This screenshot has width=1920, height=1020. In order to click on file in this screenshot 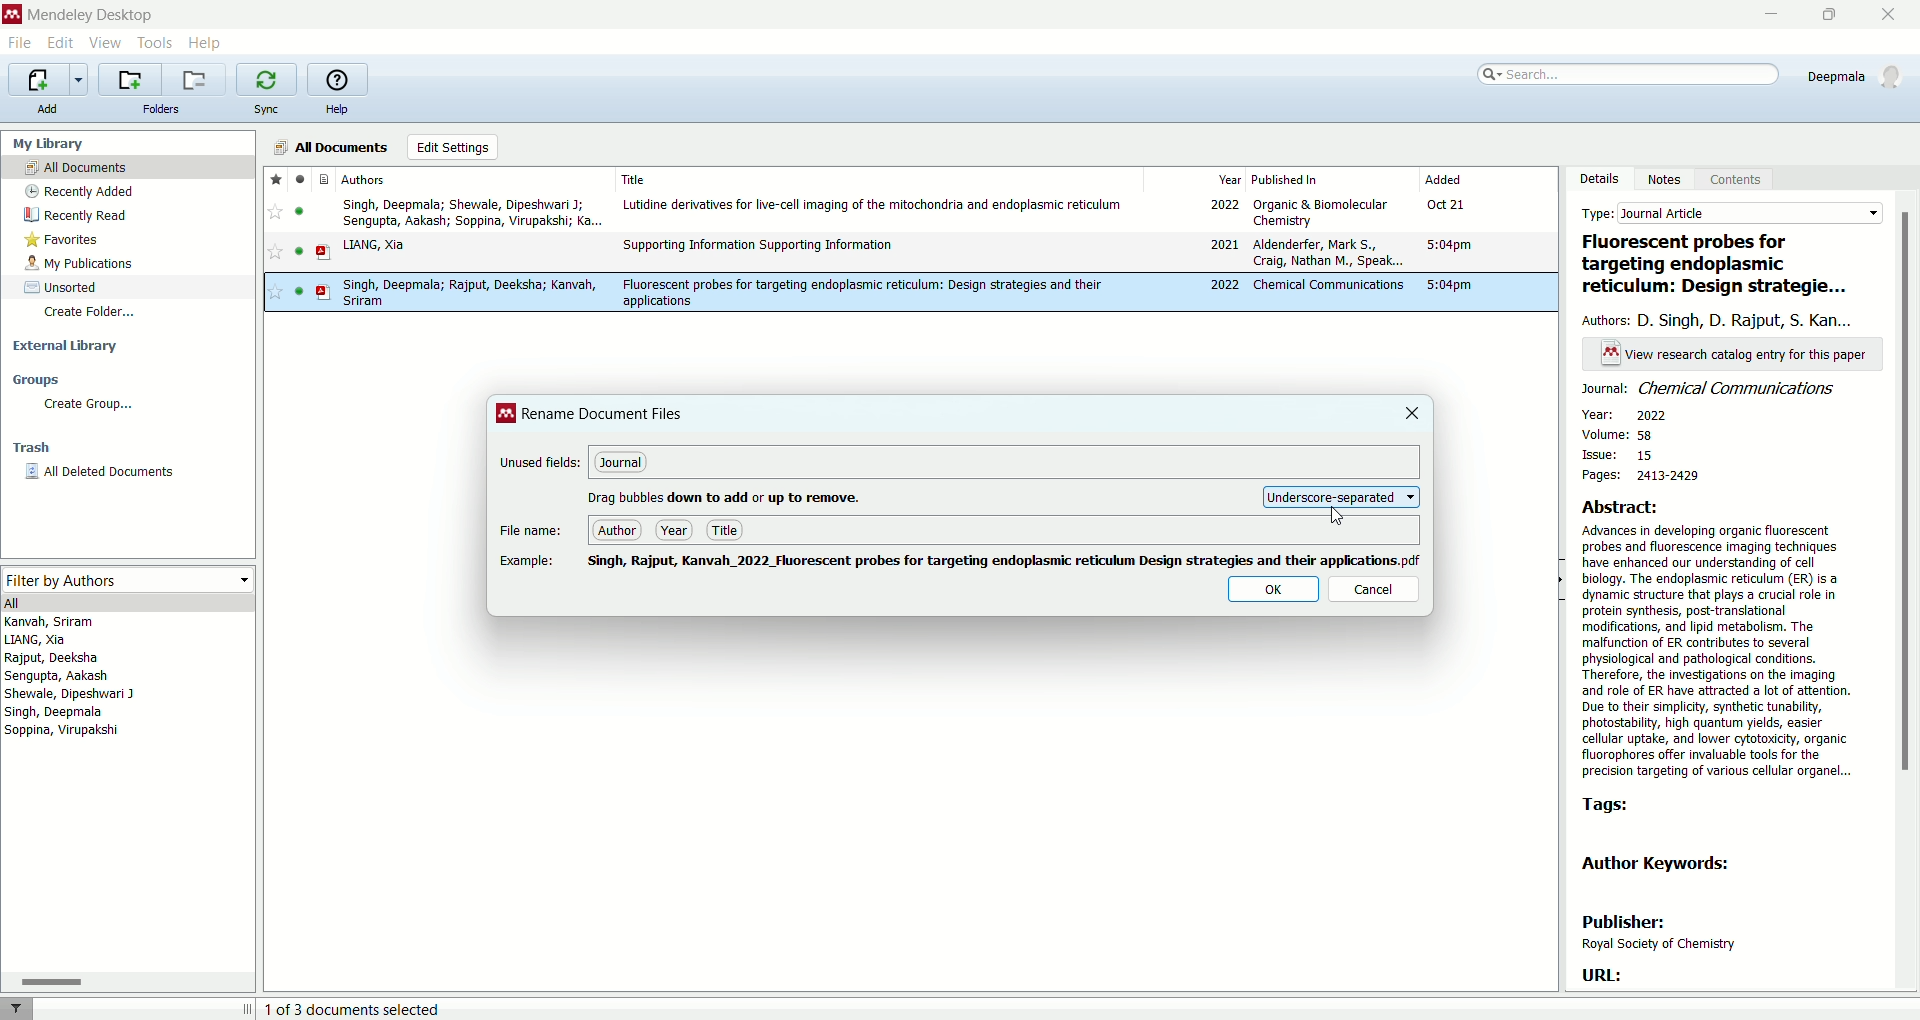, I will do `click(21, 43)`.